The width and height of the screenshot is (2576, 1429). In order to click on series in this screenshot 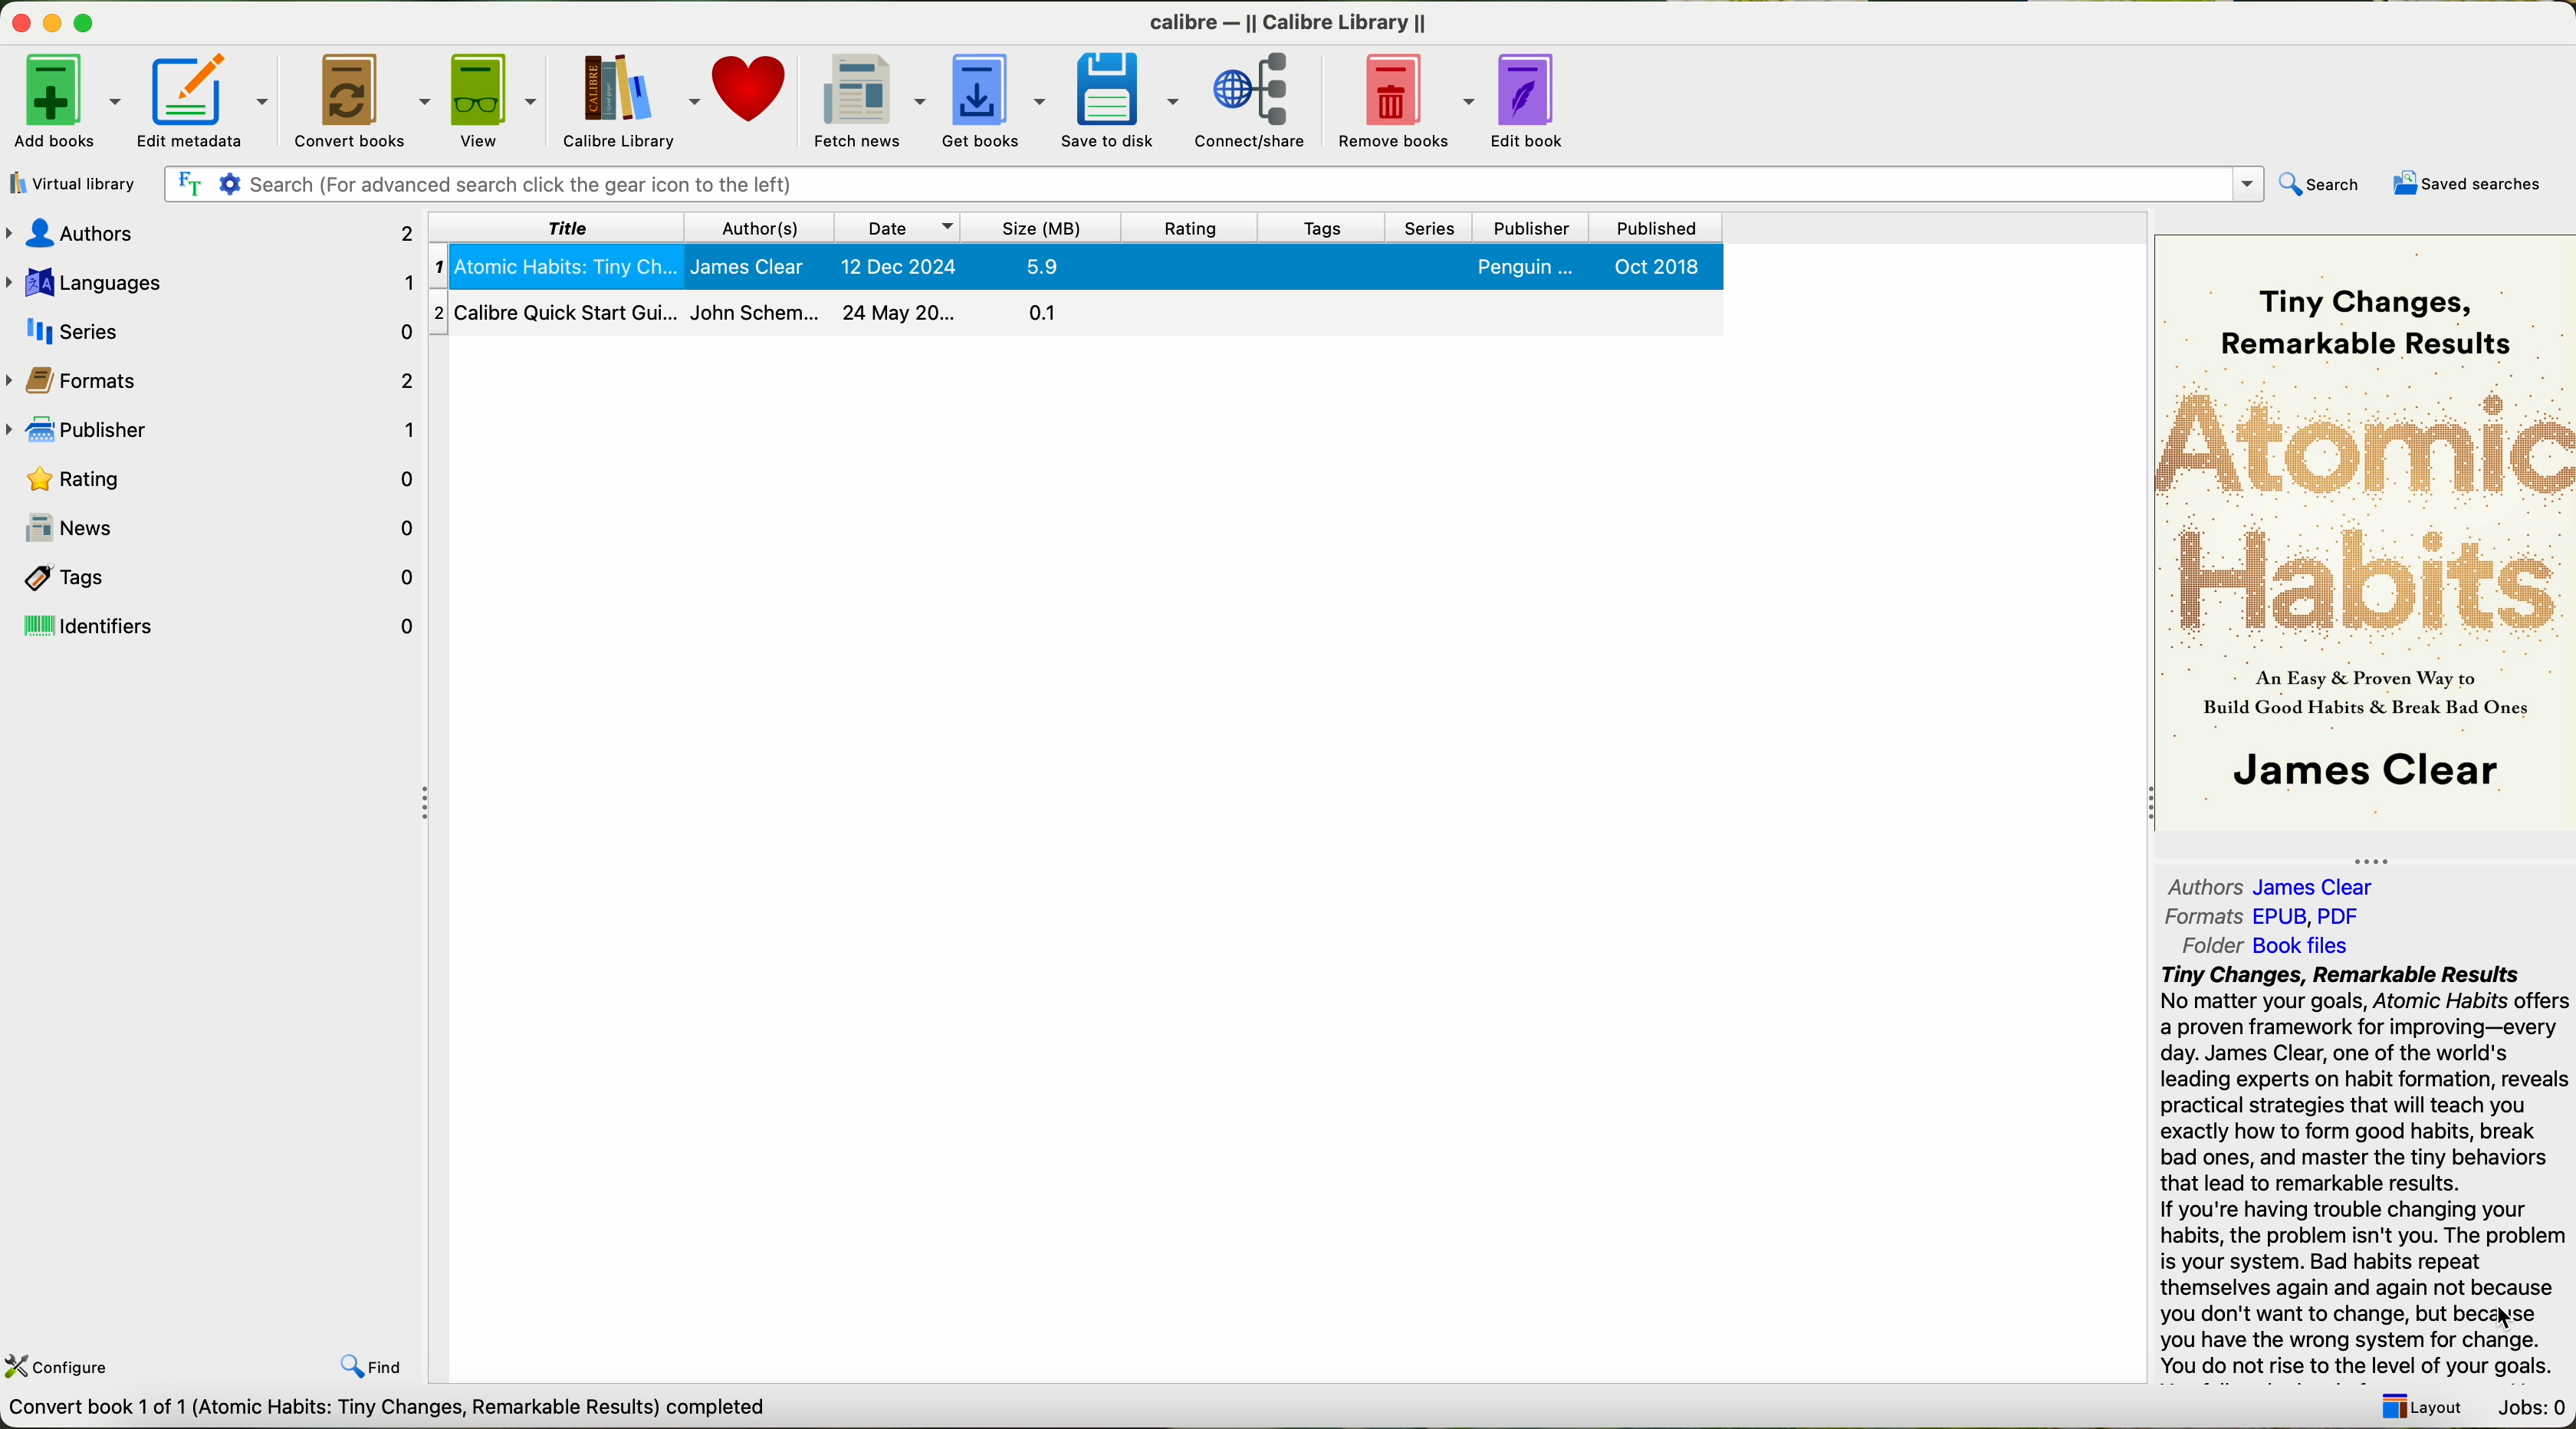, I will do `click(209, 329)`.